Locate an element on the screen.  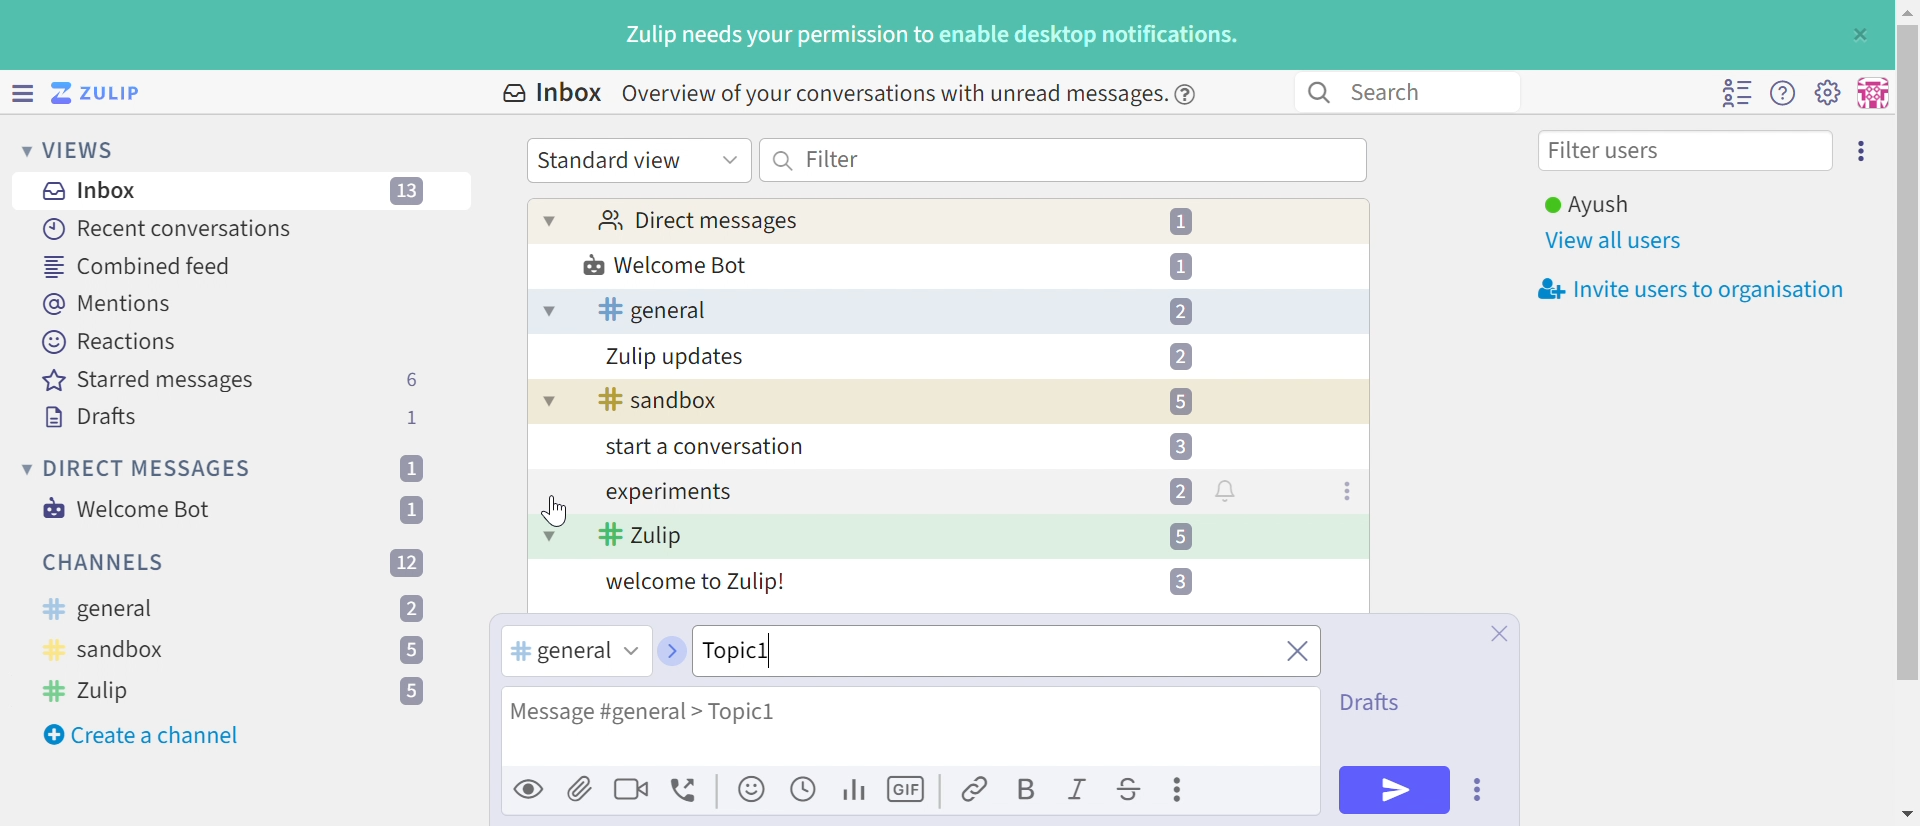
Reactions is located at coordinates (109, 342).